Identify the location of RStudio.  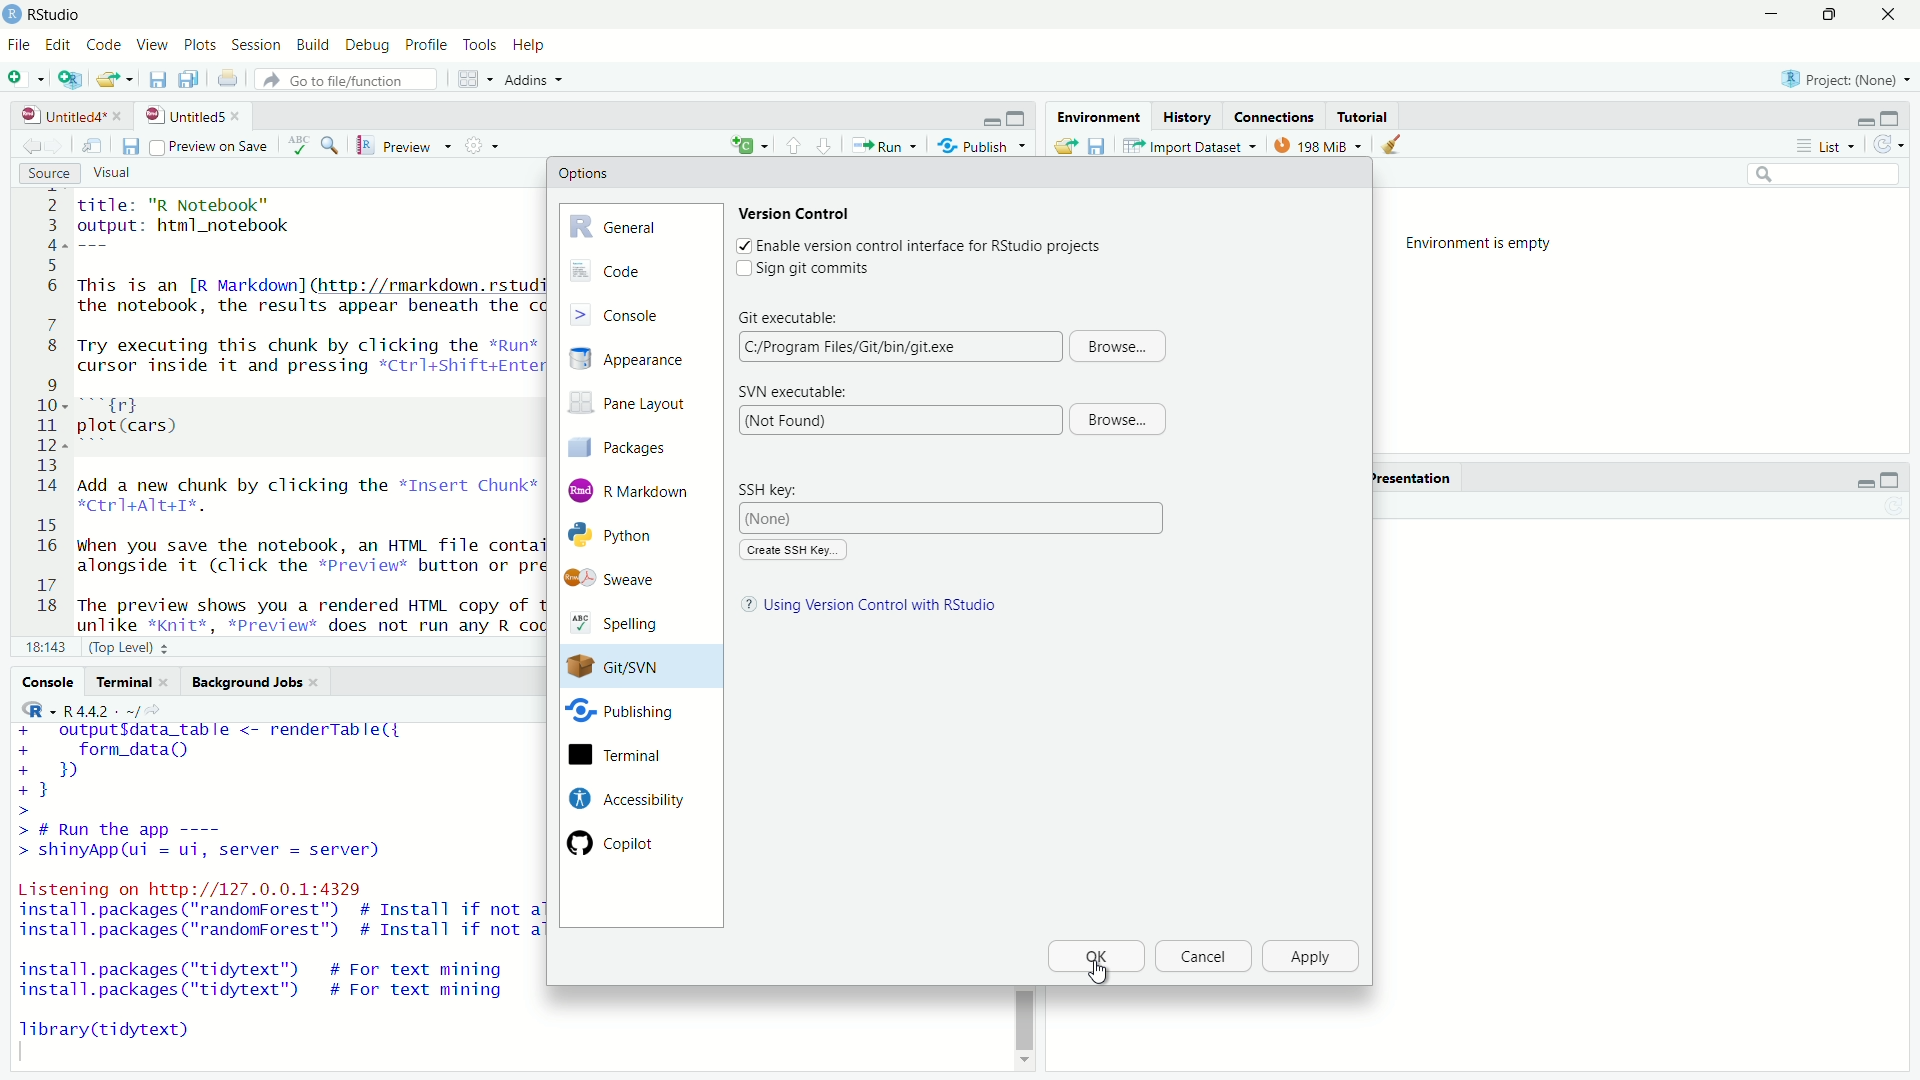
(58, 15).